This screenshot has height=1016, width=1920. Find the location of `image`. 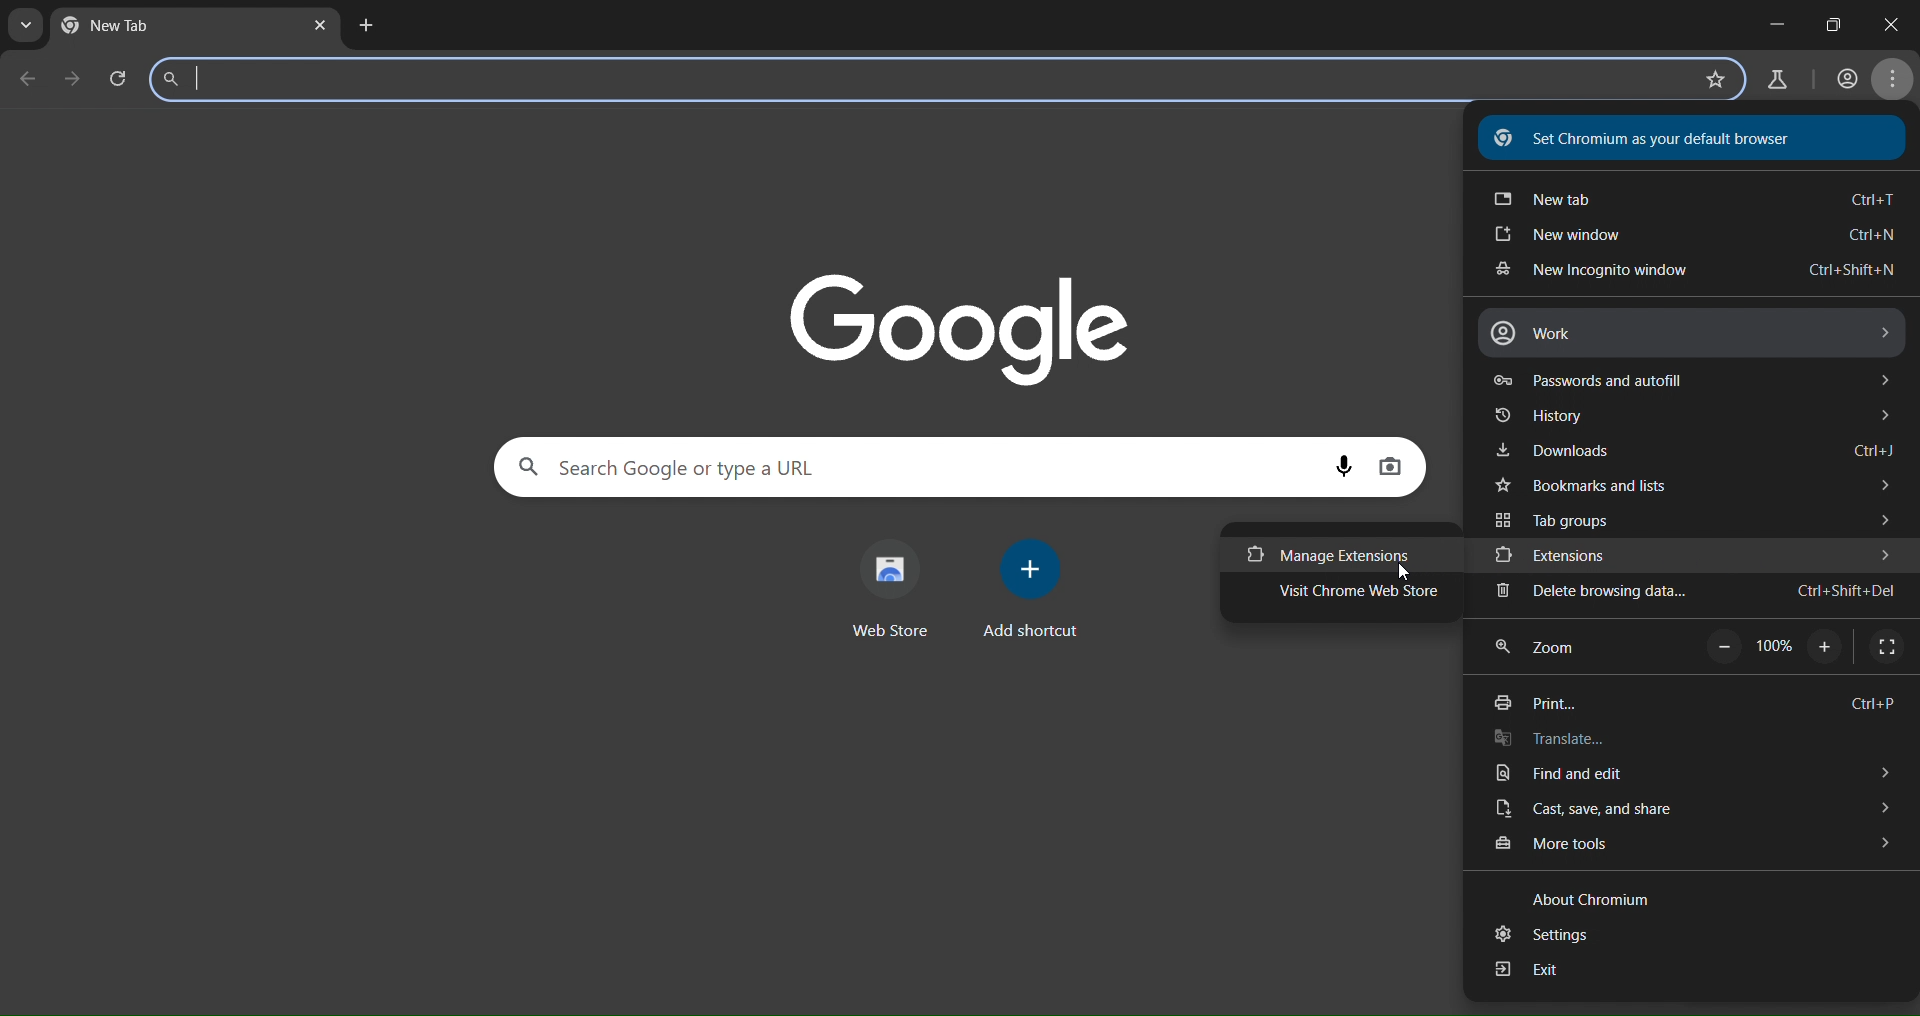

image is located at coordinates (960, 323).